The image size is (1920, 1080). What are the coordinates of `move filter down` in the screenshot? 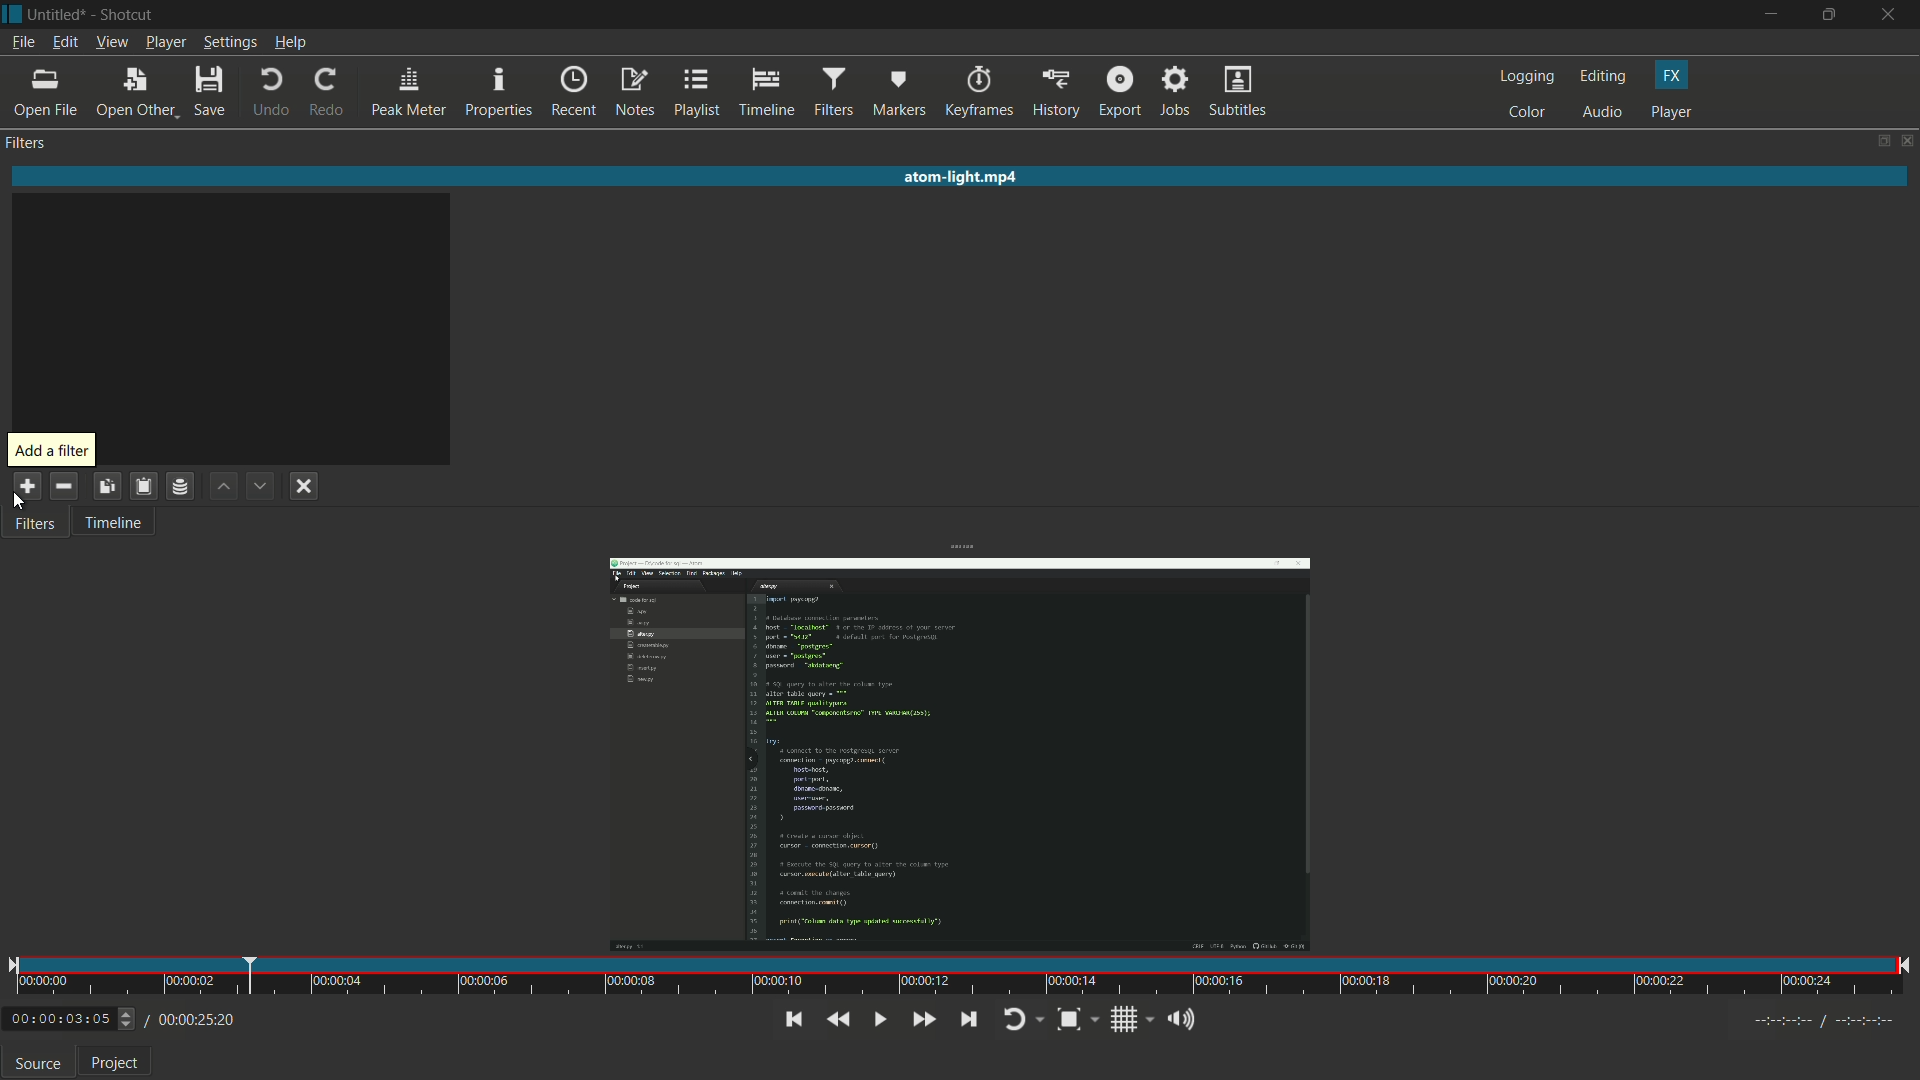 It's located at (261, 487).